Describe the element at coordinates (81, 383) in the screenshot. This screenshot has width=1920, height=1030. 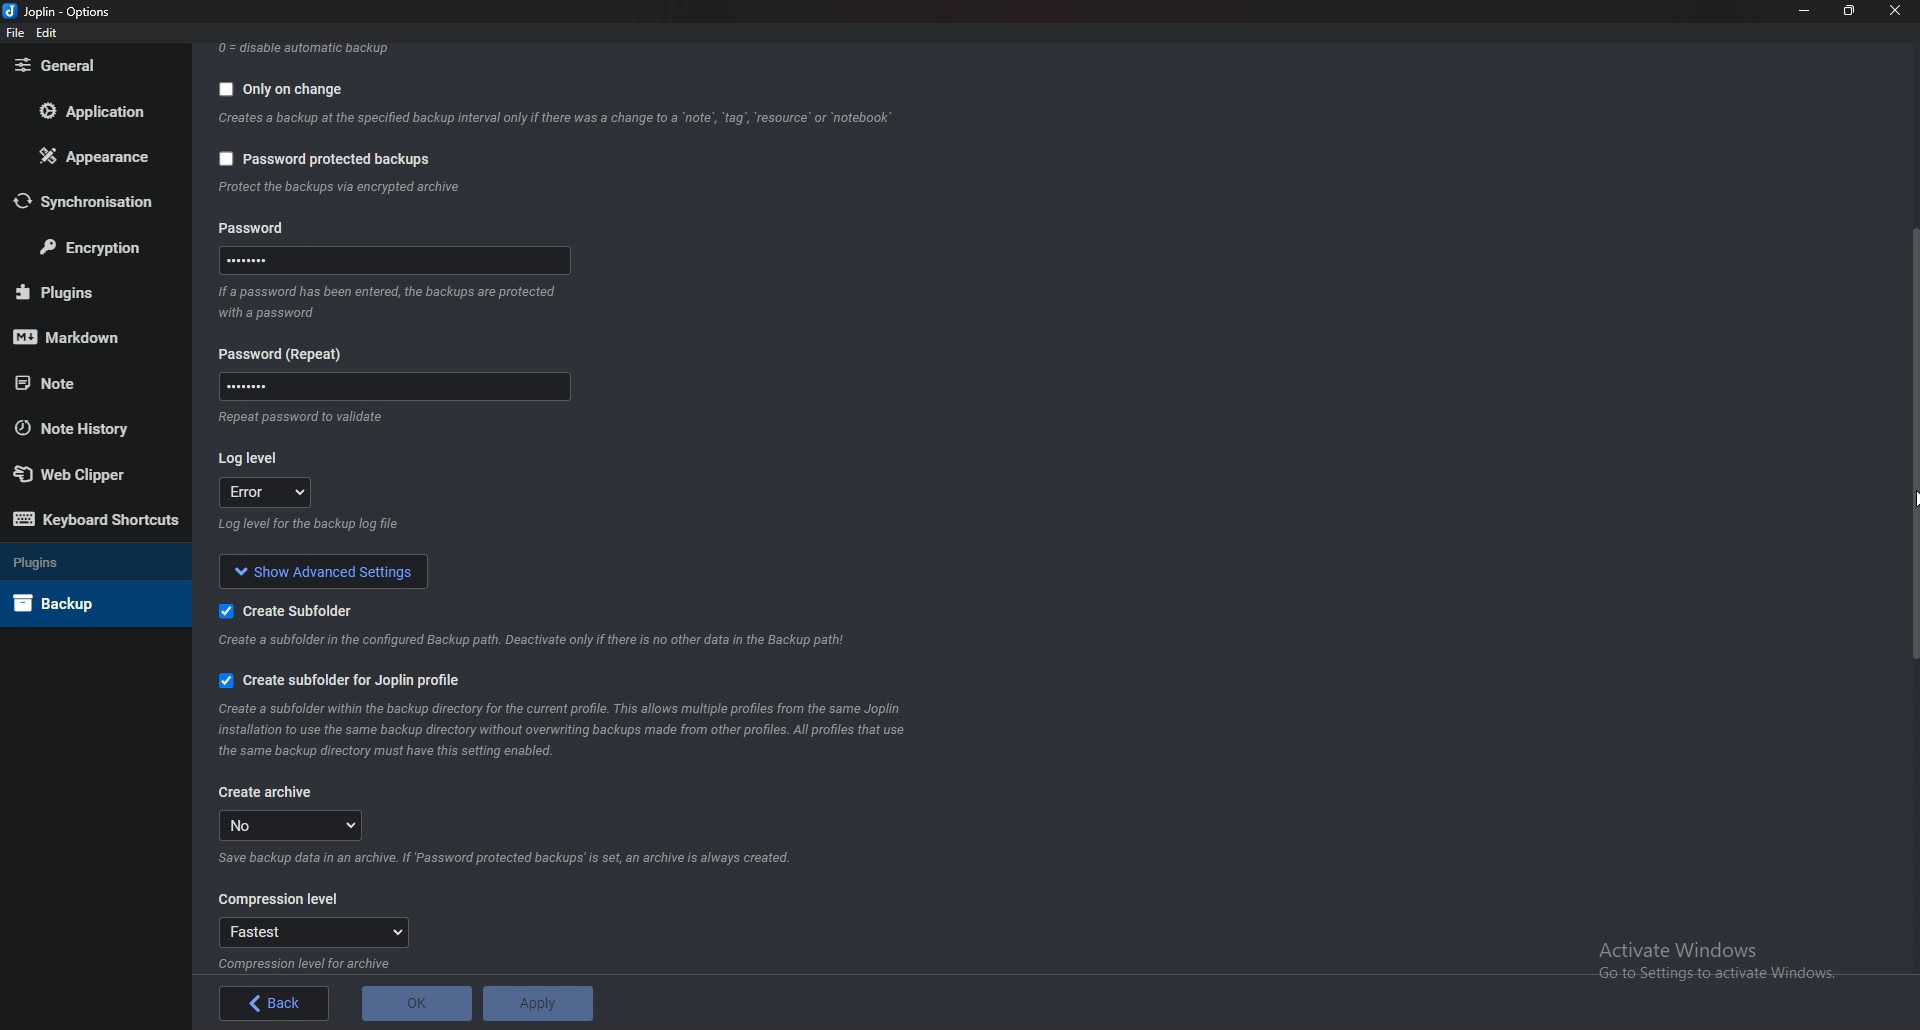
I see `note` at that location.